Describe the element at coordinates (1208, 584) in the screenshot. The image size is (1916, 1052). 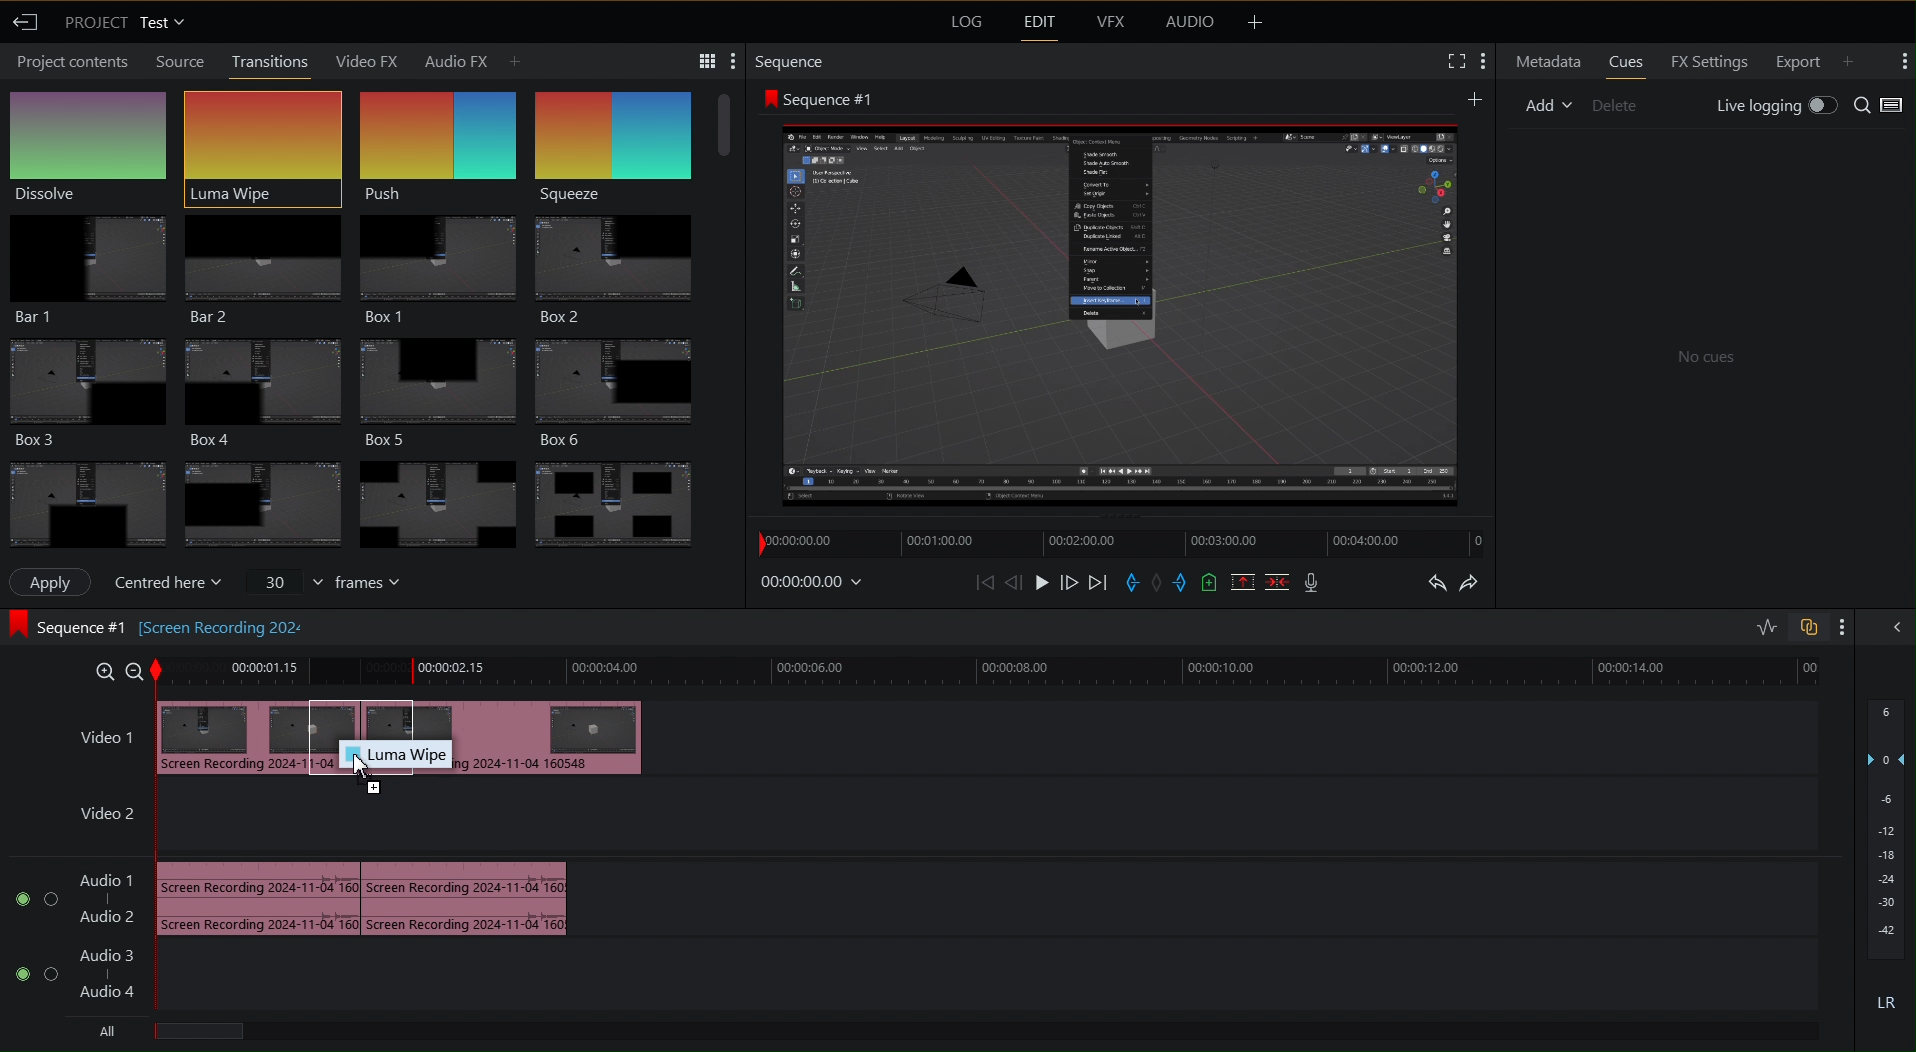
I see `Add Cue` at that location.